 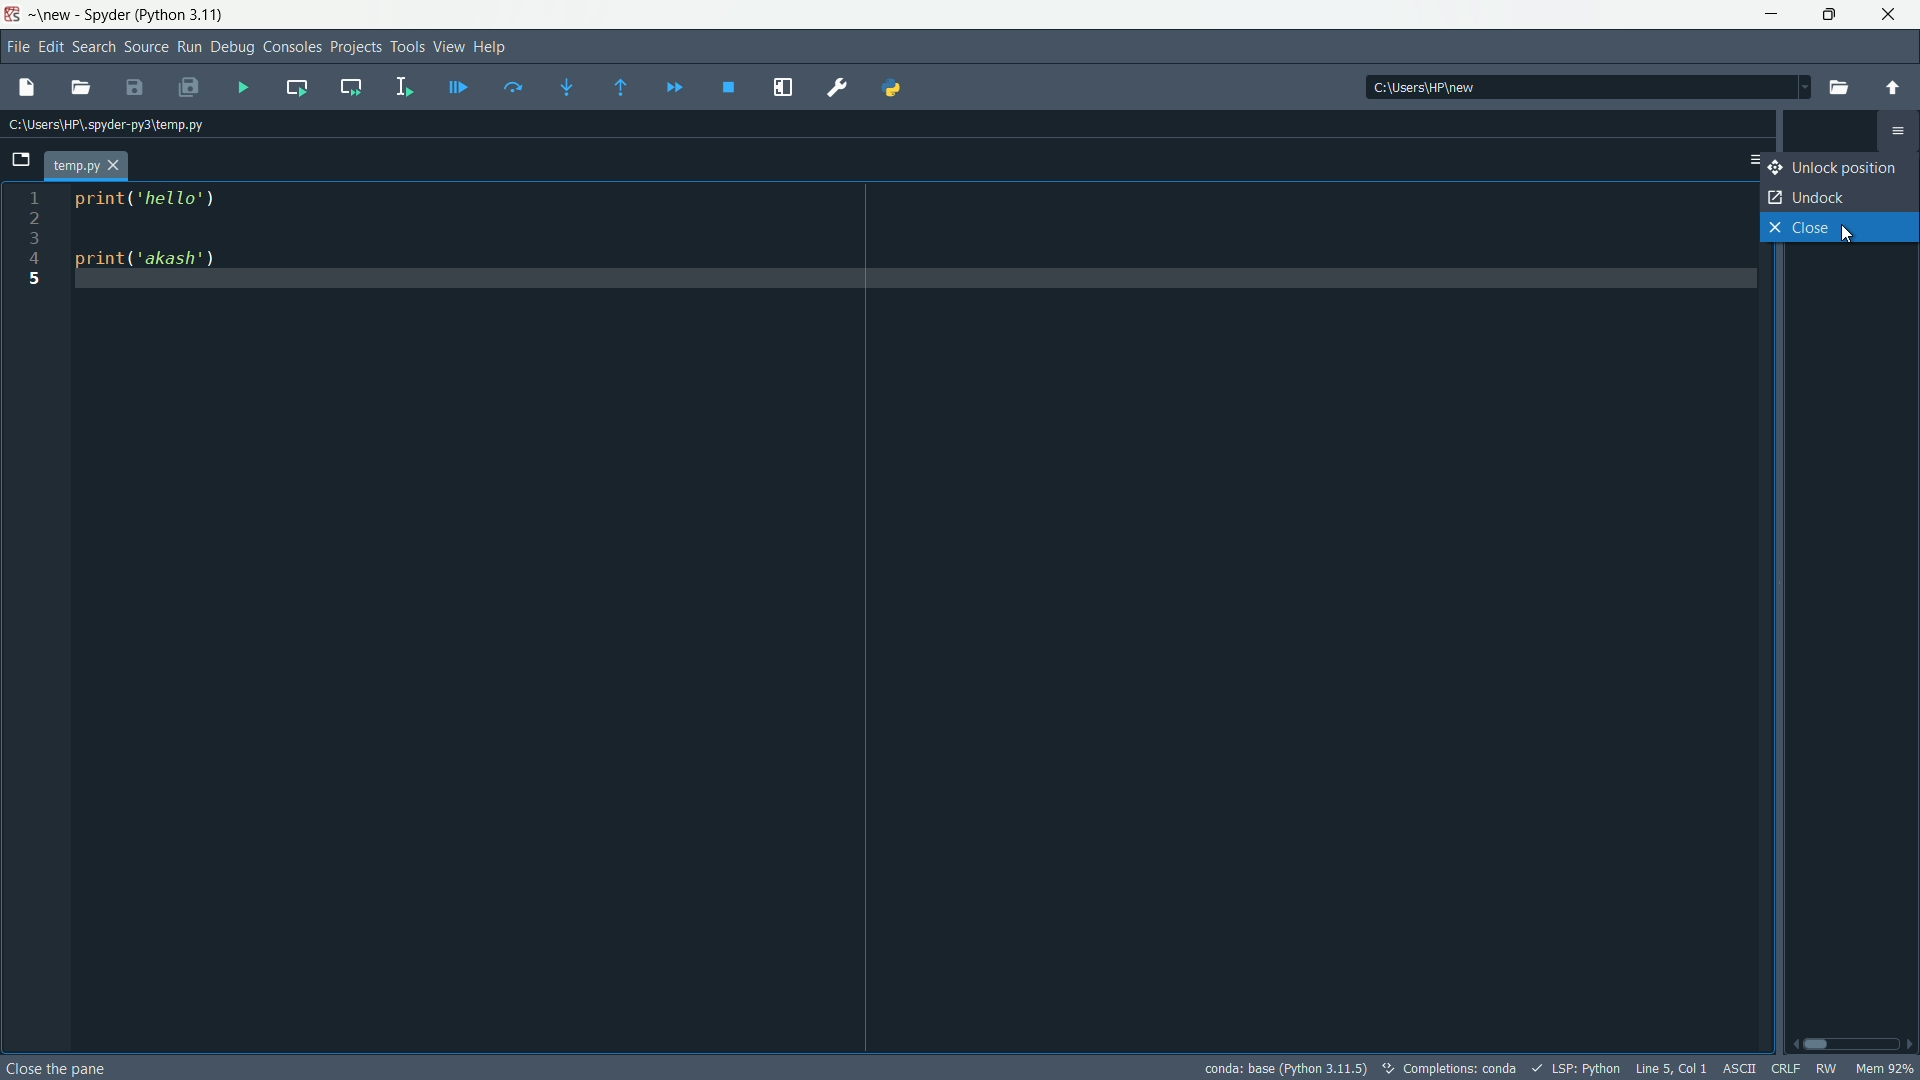 I want to click on LSP:Python, so click(x=1581, y=1068).